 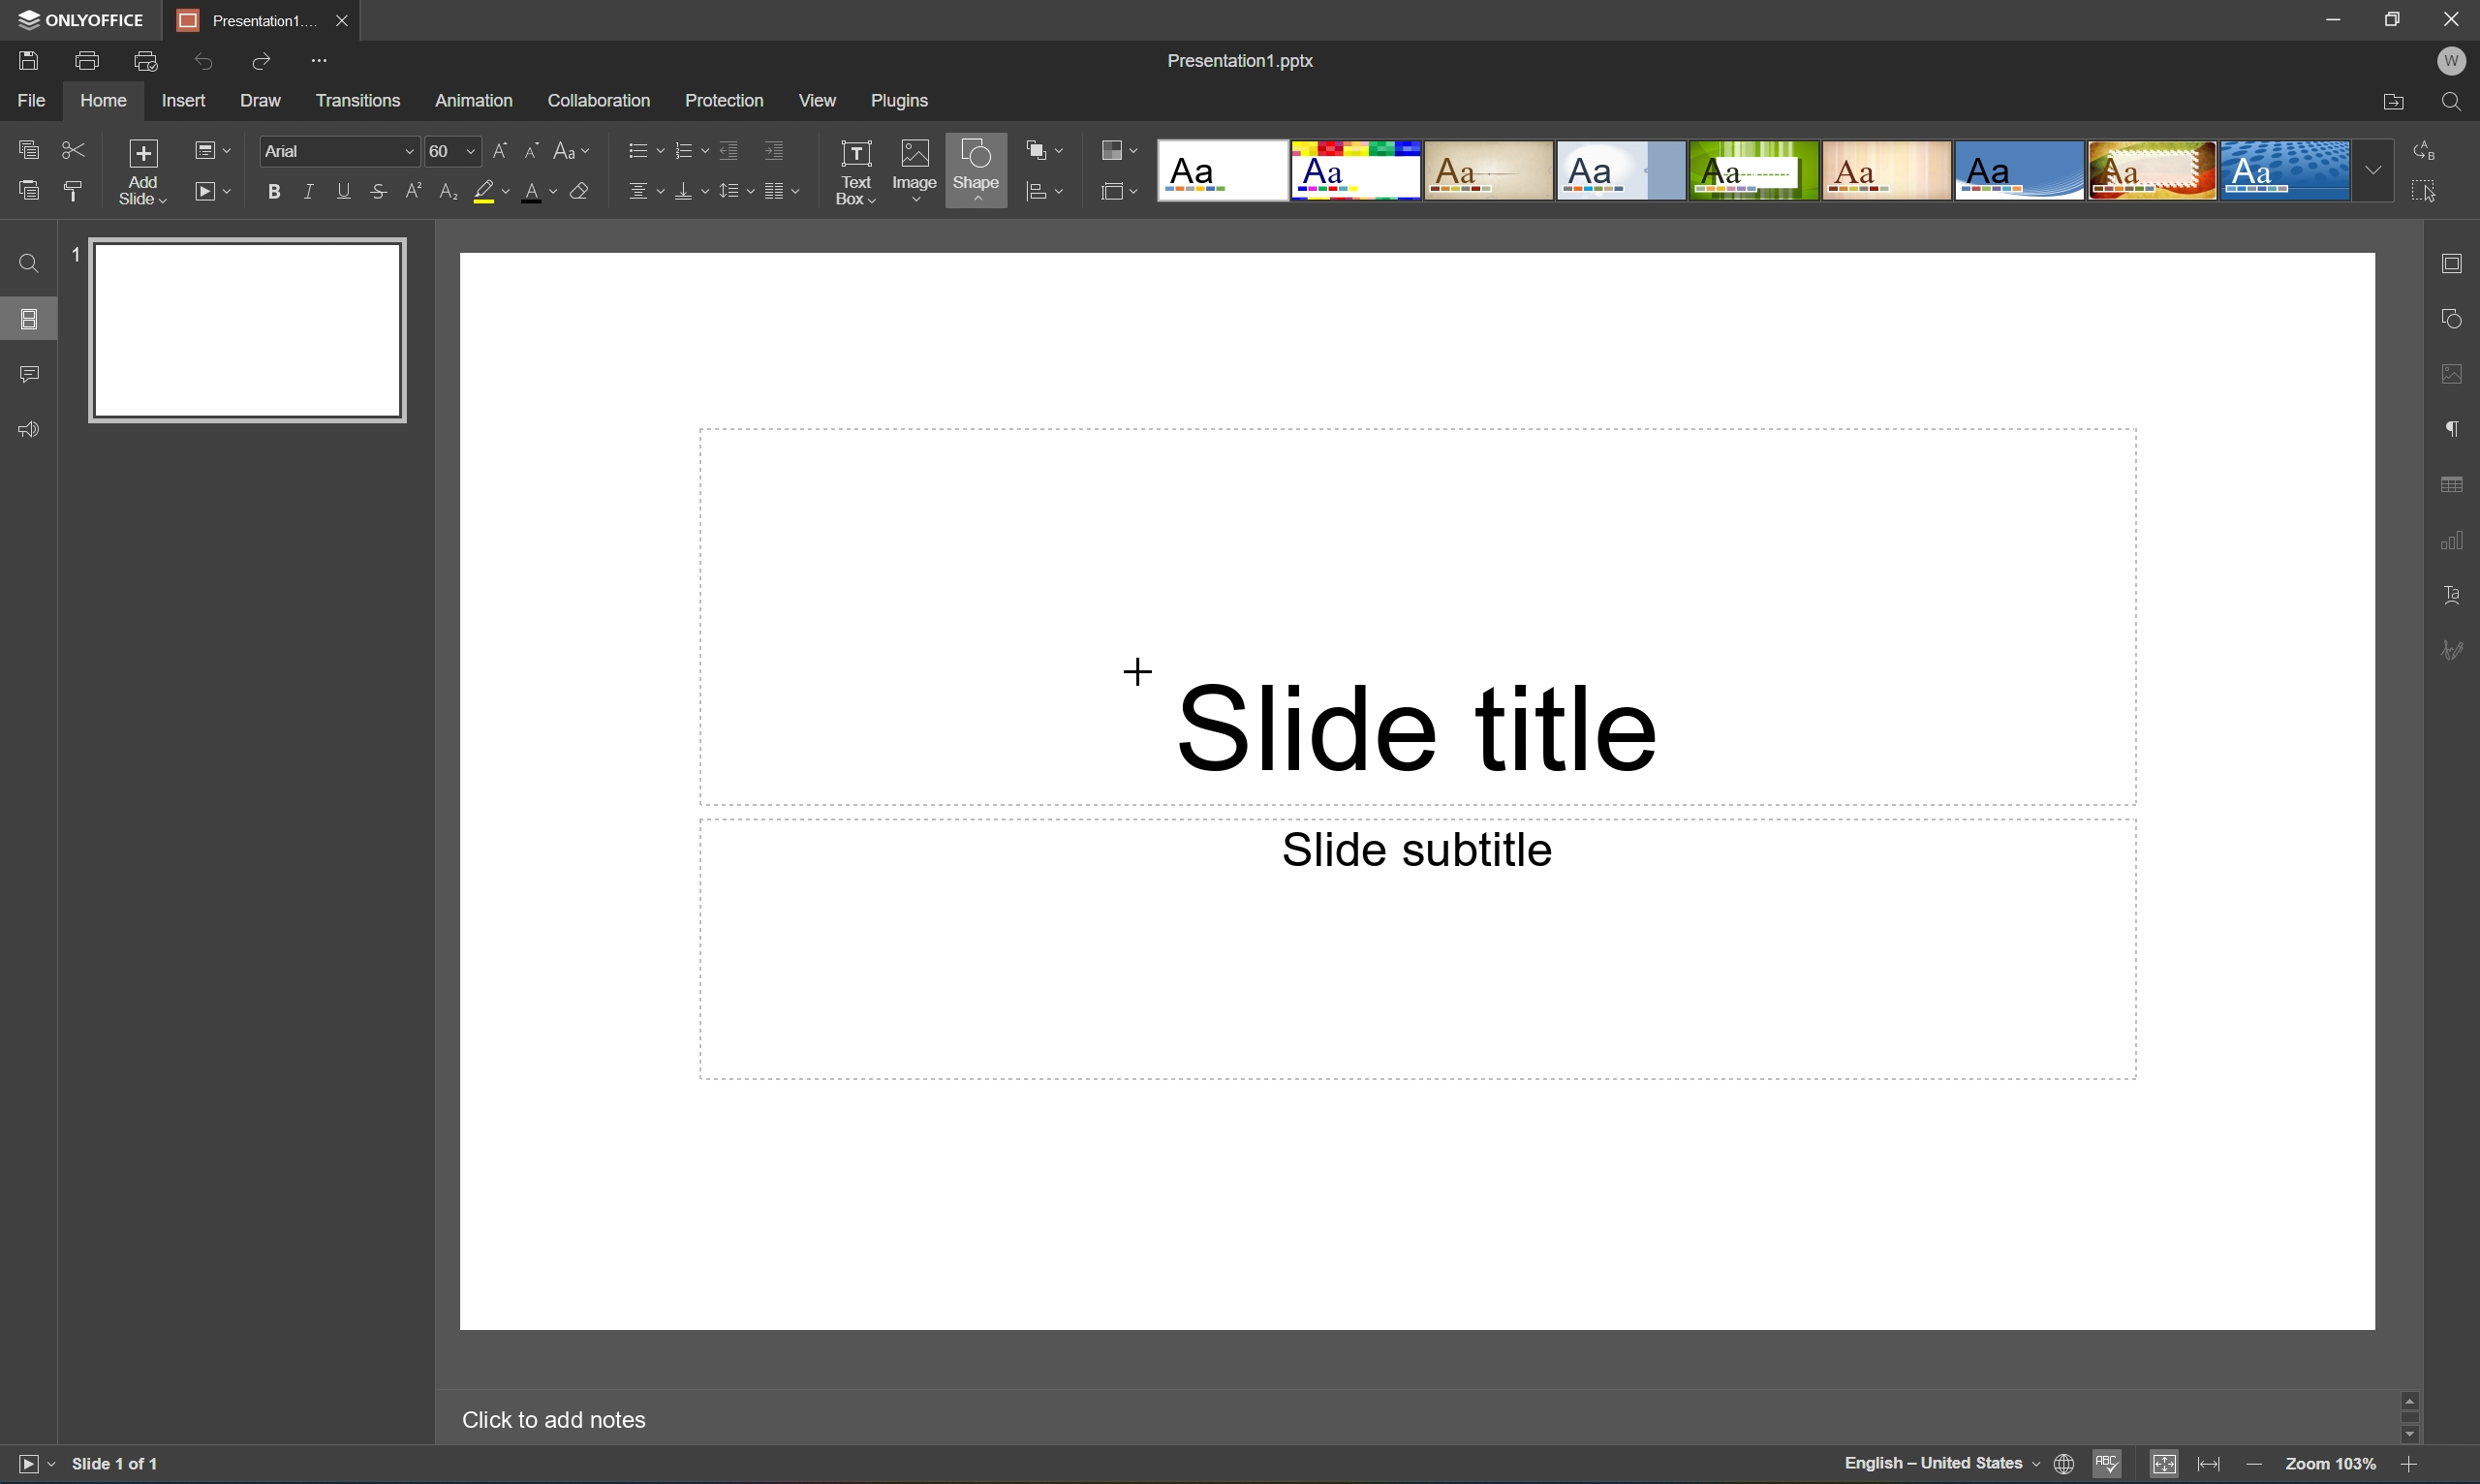 I want to click on Strikethrough, so click(x=378, y=194).